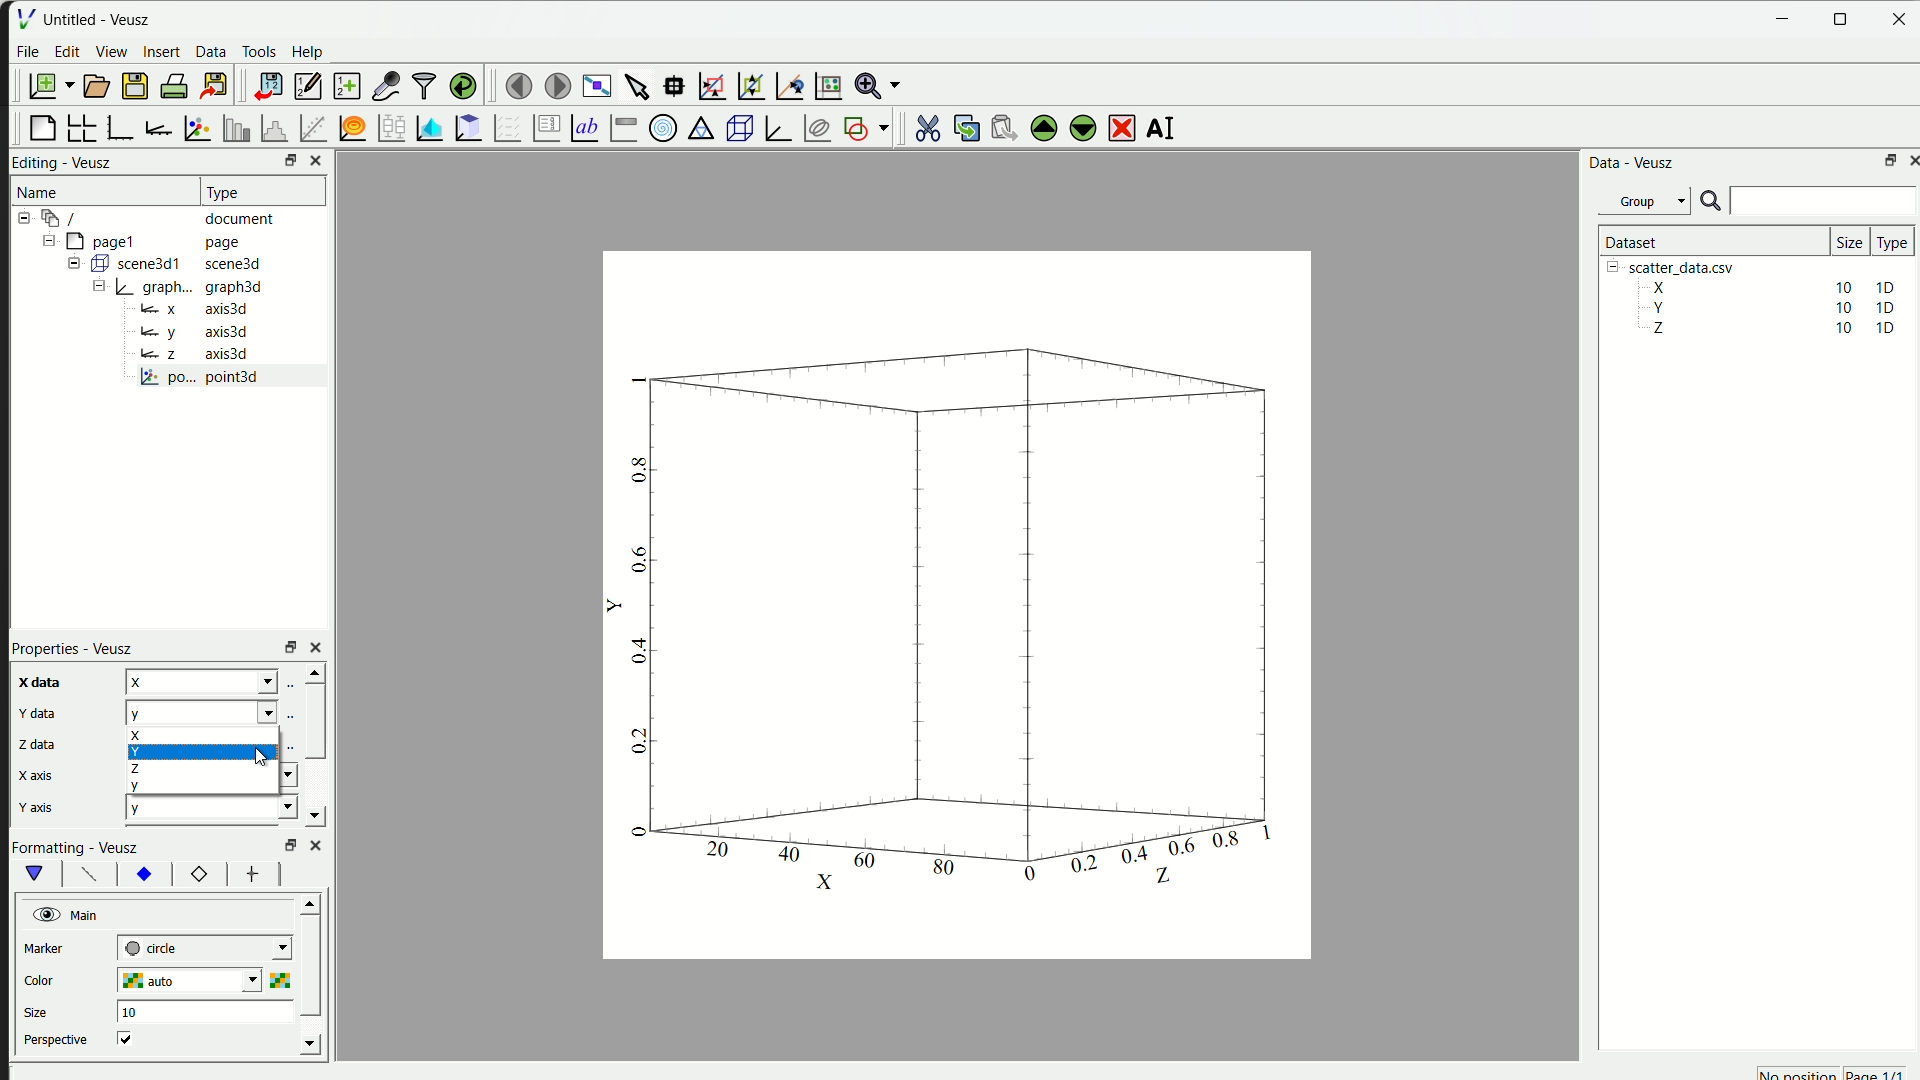  Describe the element at coordinates (1889, 242) in the screenshot. I see `| Type` at that location.